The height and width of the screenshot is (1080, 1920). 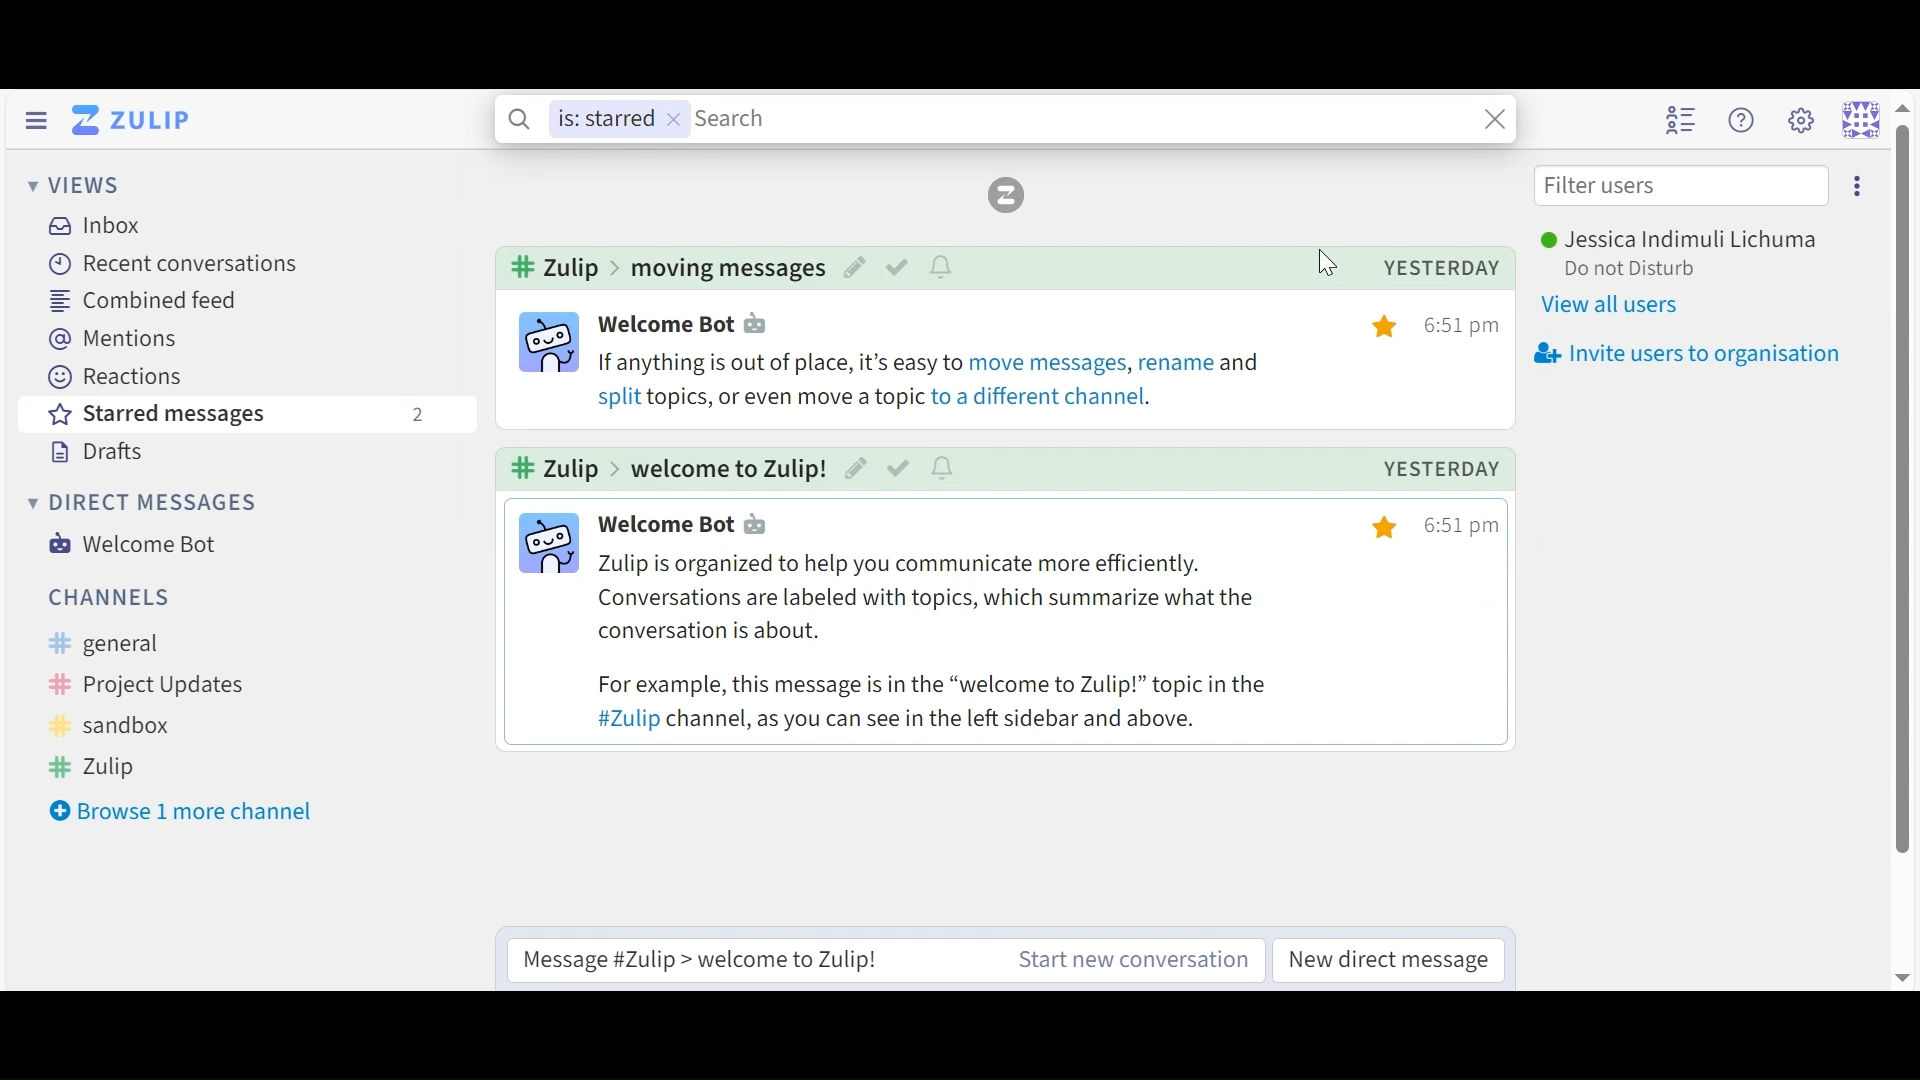 What do you see at coordinates (247, 417) in the screenshot?
I see `Starred messages` at bounding box center [247, 417].